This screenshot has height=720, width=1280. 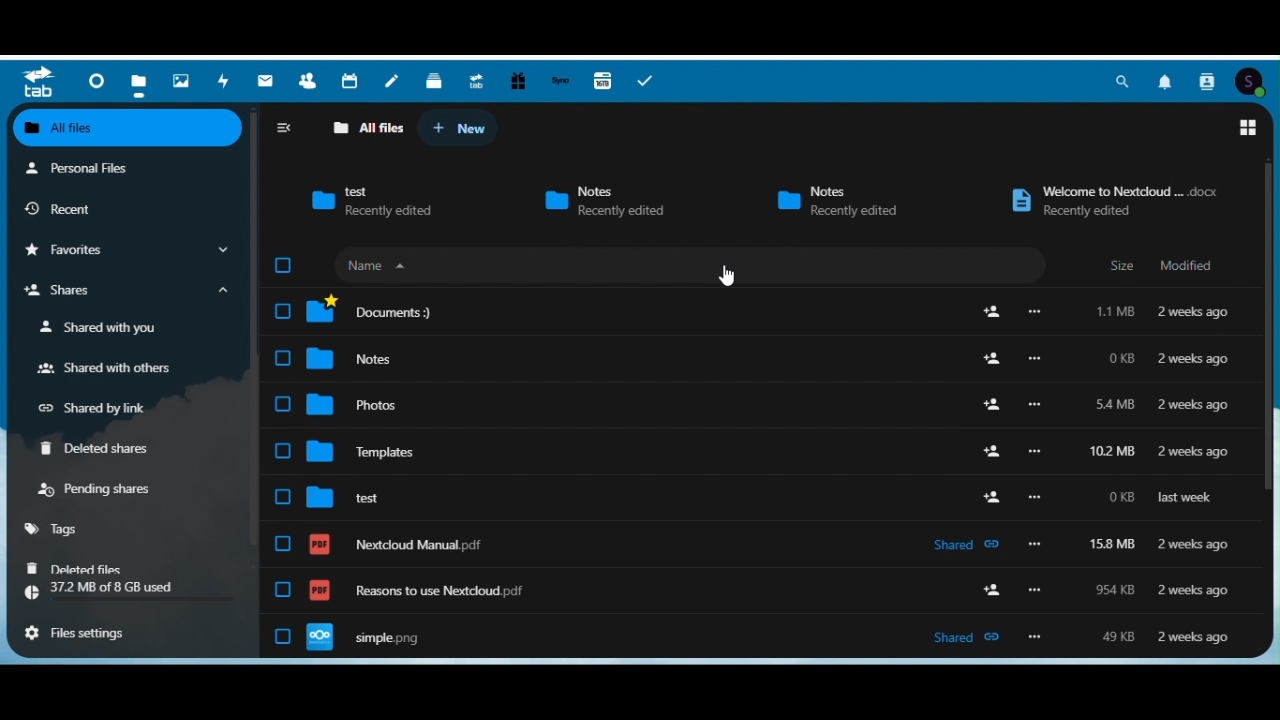 What do you see at coordinates (135, 597) in the screenshot?
I see `` at bounding box center [135, 597].